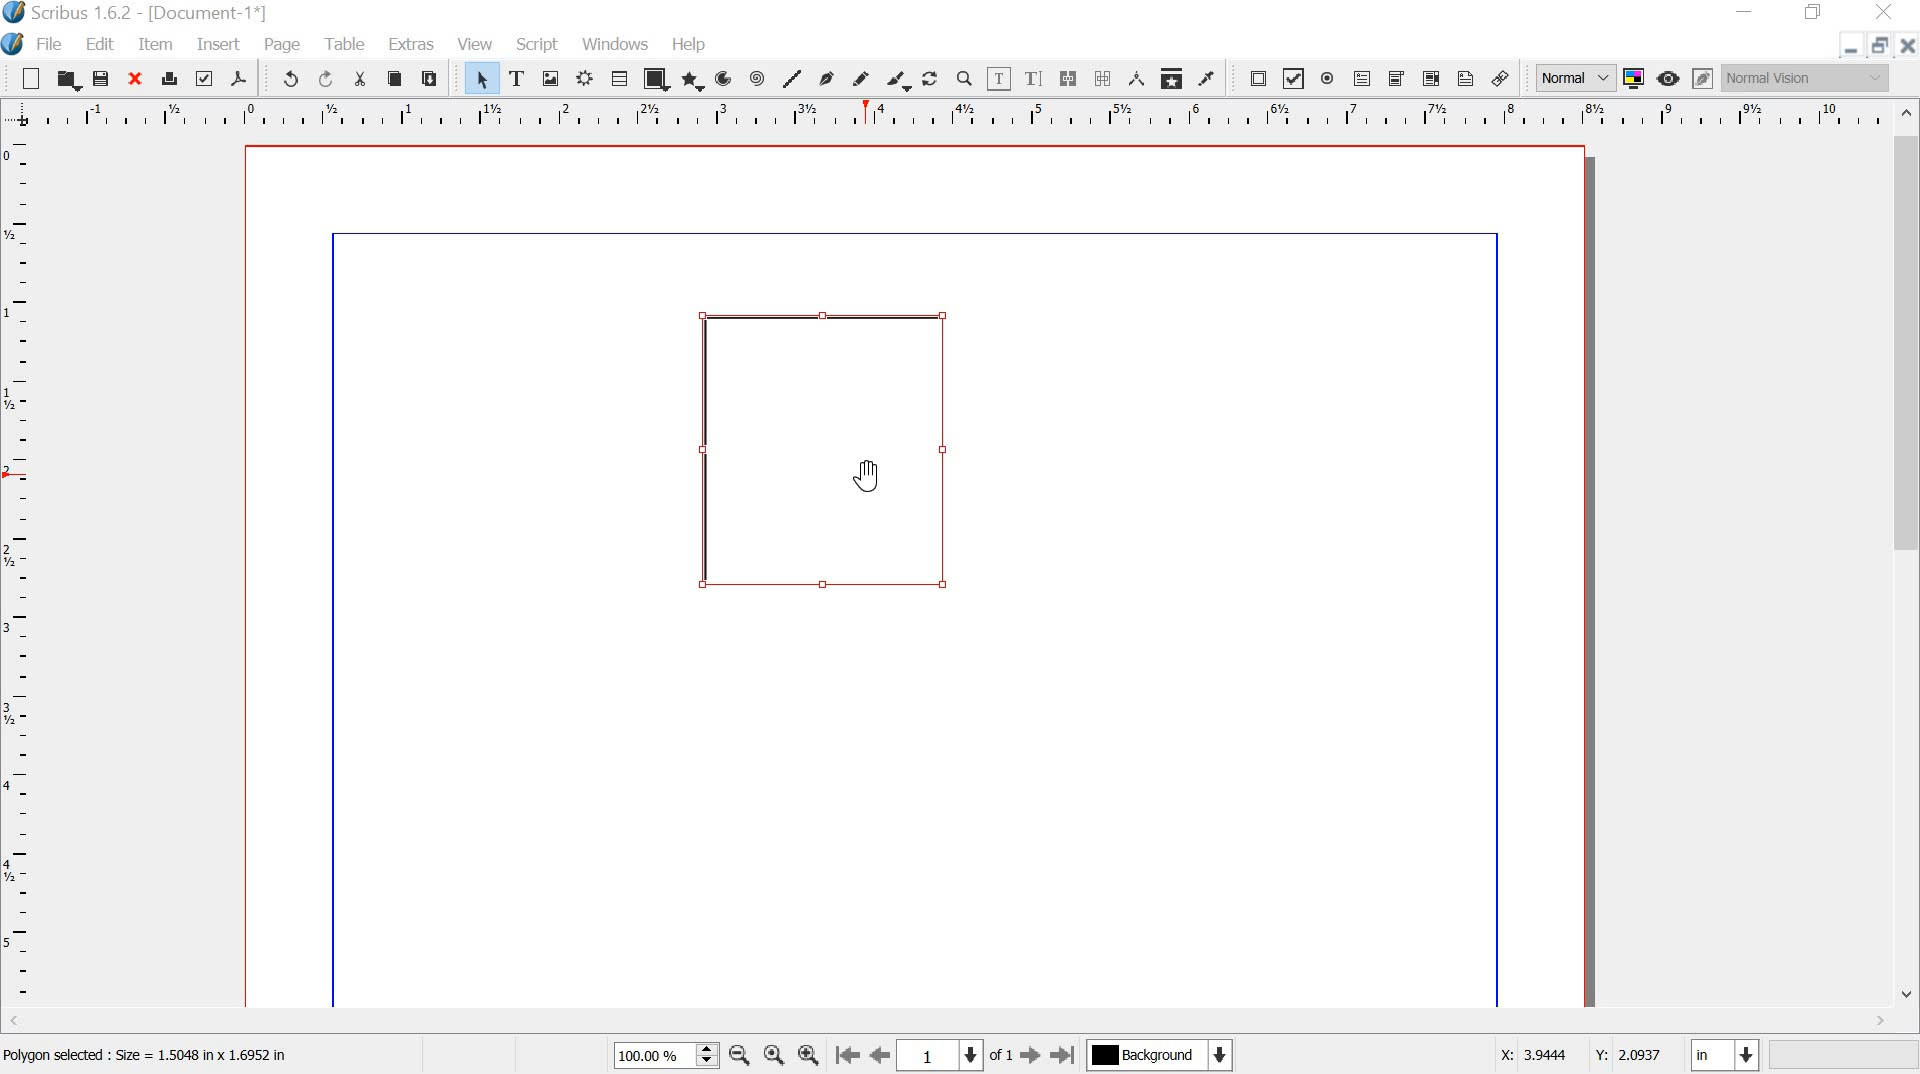 The height and width of the screenshot is (1074, 1920). I want to click on pdf text field, so click(1364, 78).